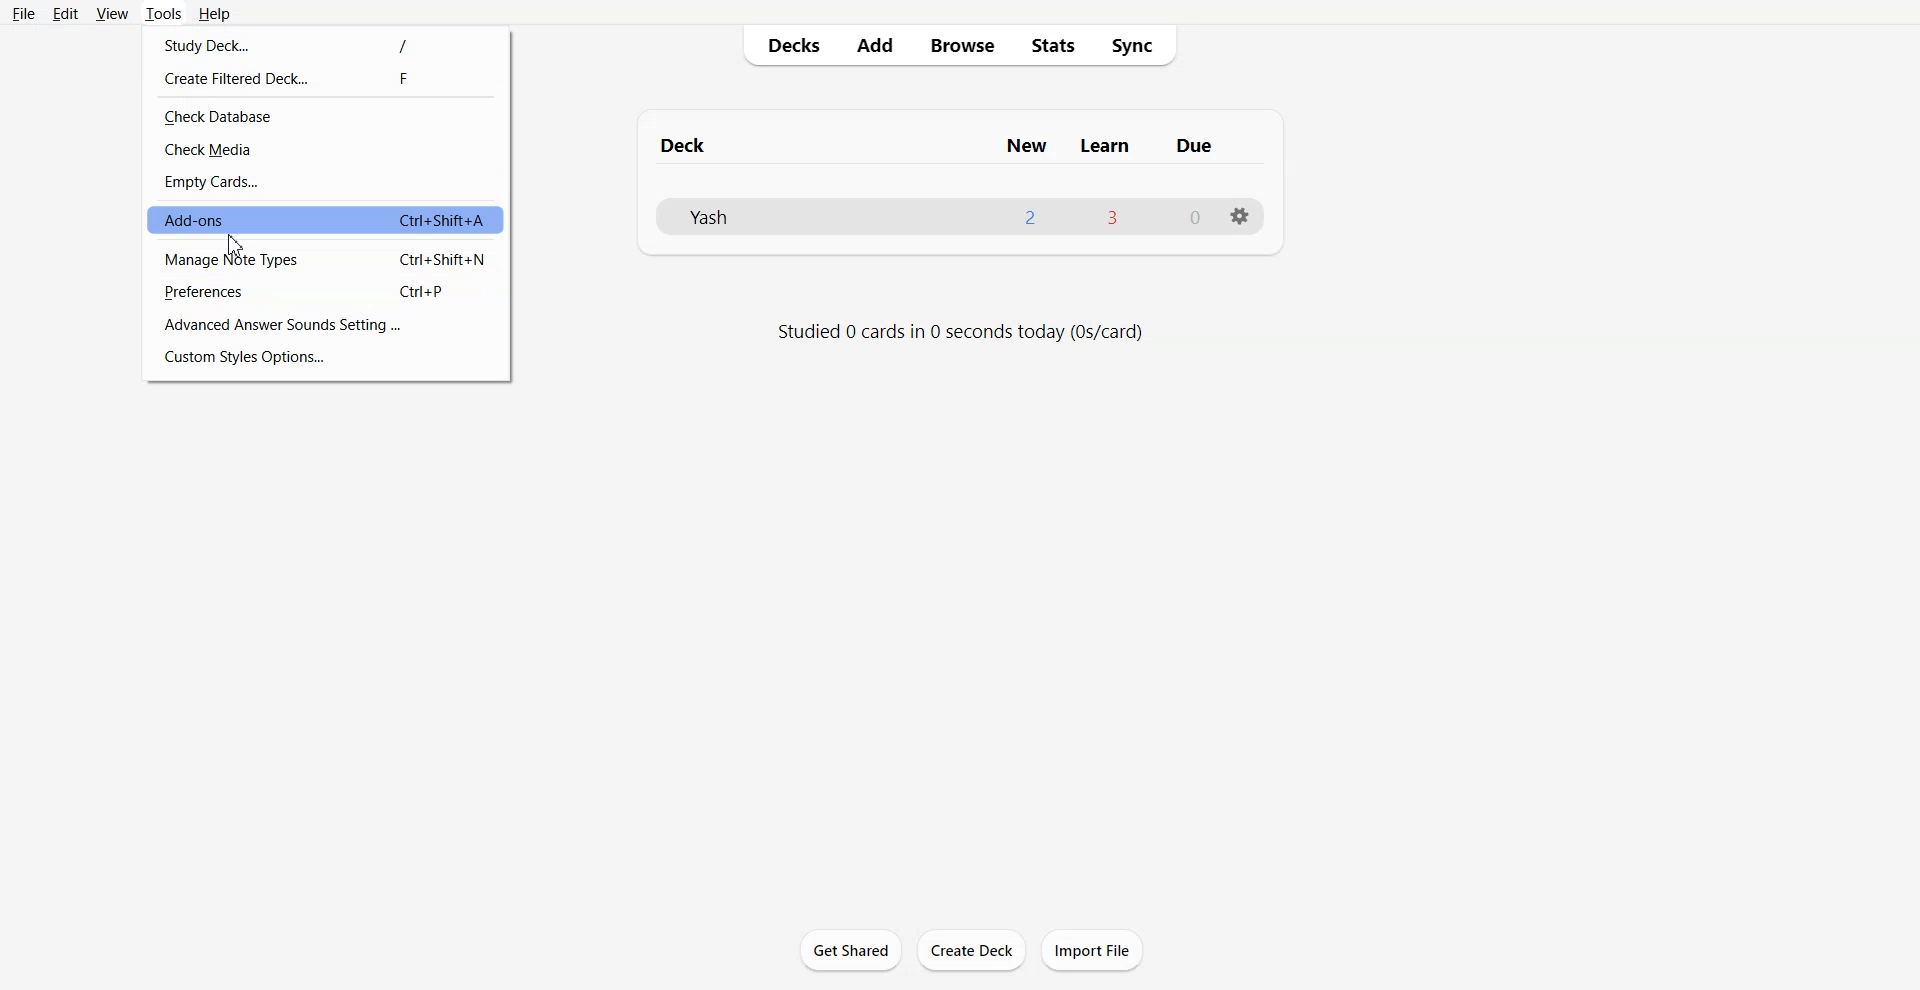  What do you see at coordinates (327, 219) in the screenshot?
I see `Add-ons` at bounding box center [327, 219].